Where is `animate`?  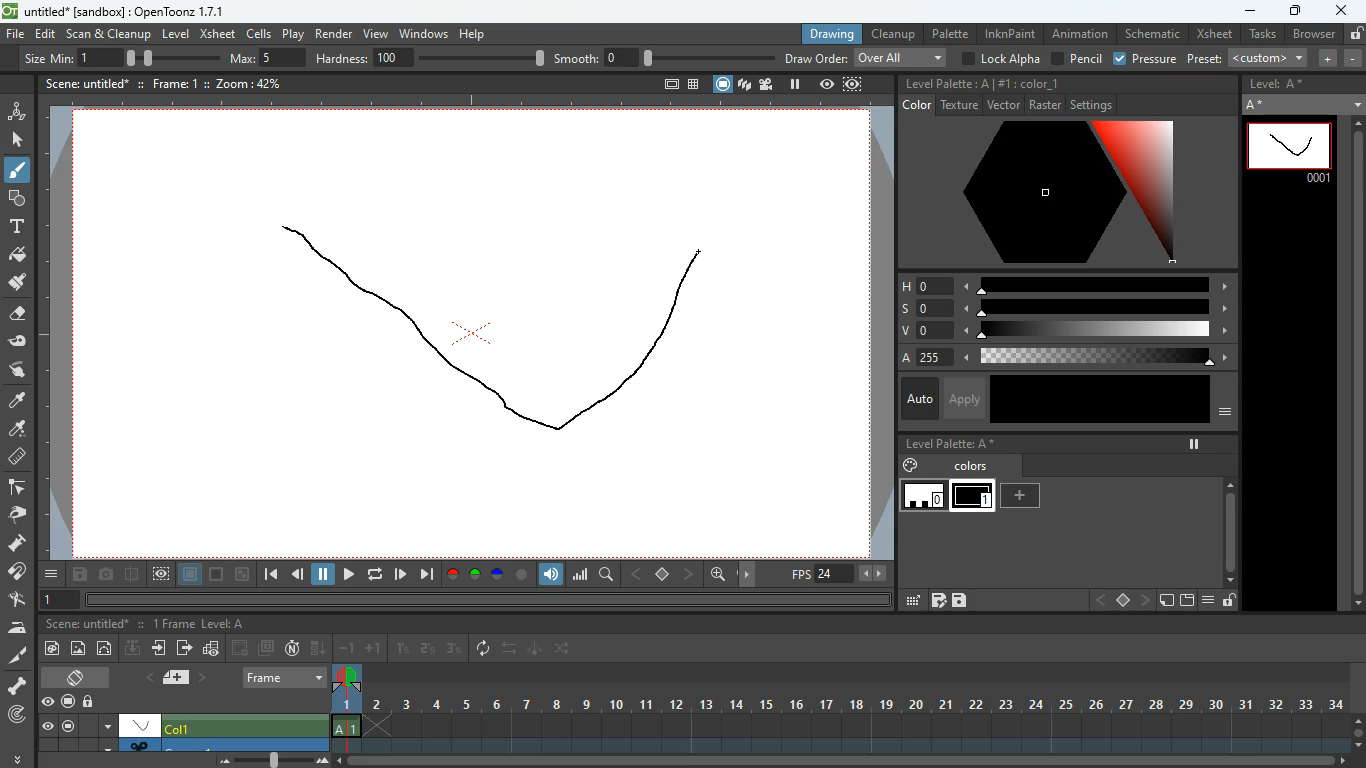
animate is located at coordinates (536, 650).